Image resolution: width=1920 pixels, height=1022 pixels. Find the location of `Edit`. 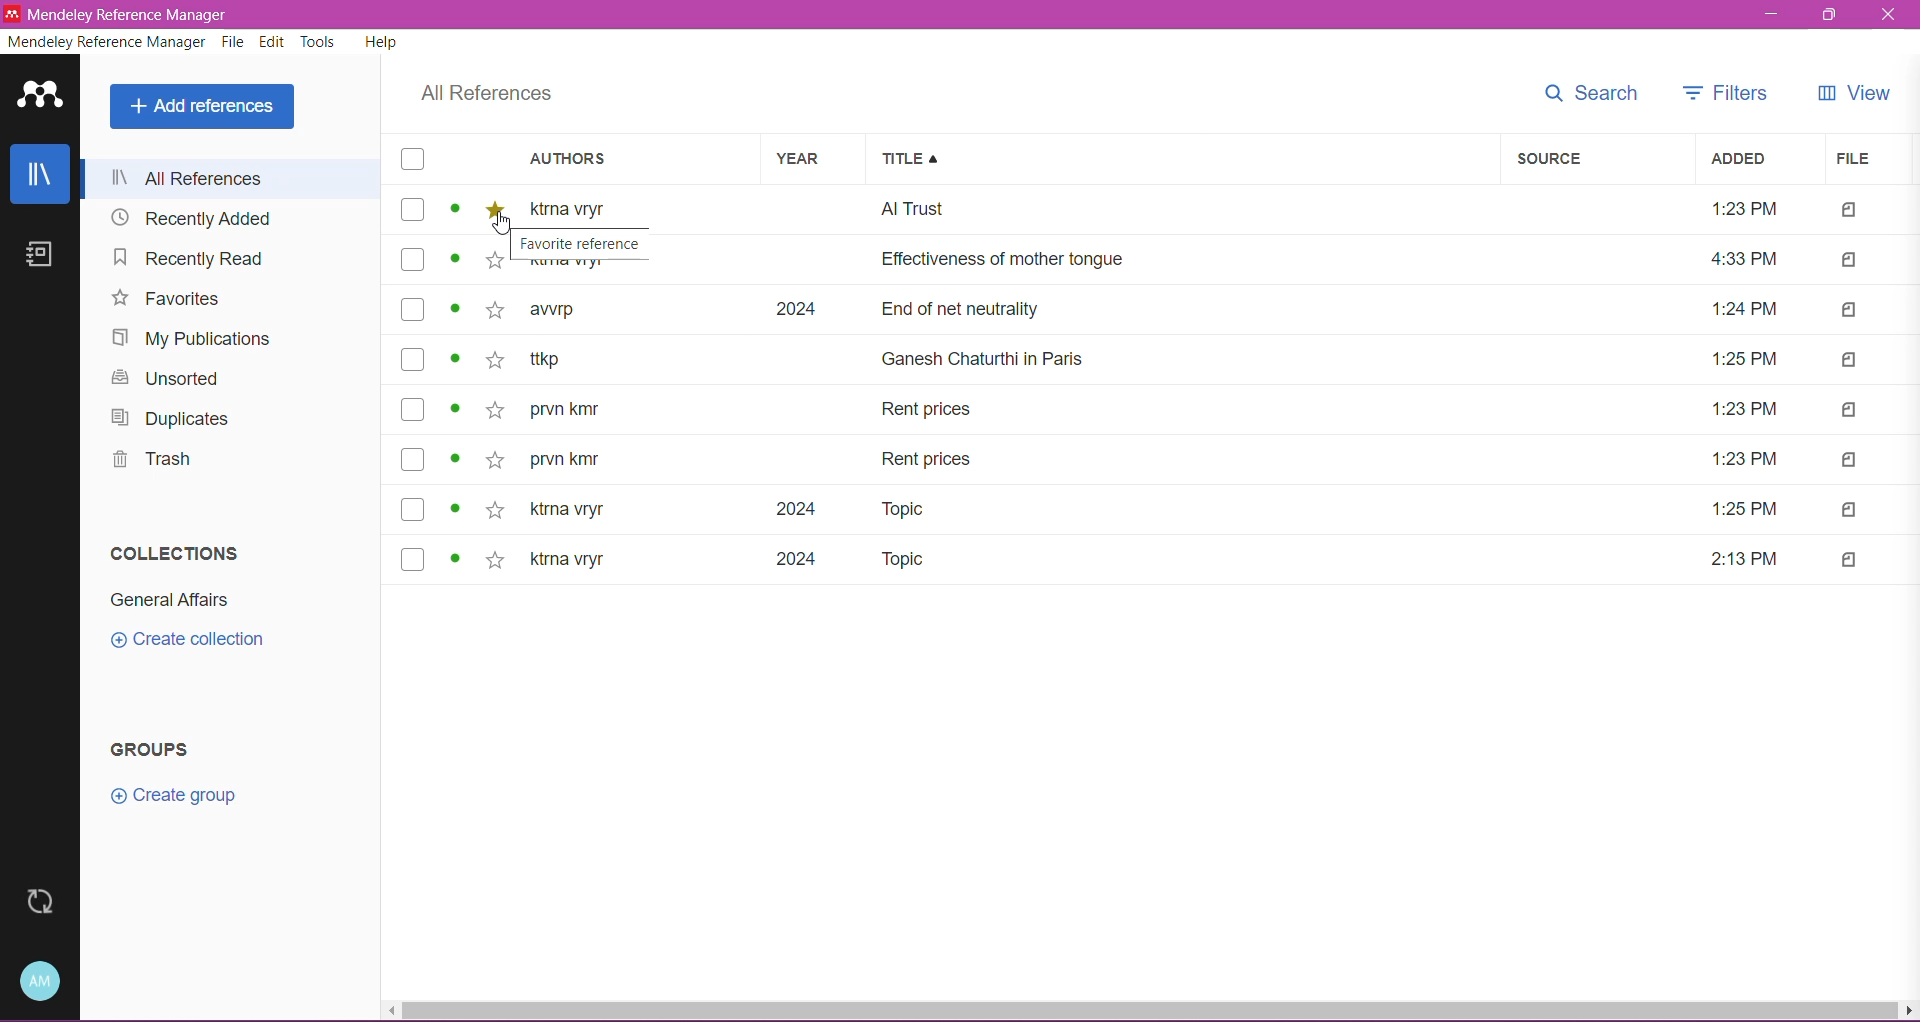

Edit is located at coordinates (273, 43).